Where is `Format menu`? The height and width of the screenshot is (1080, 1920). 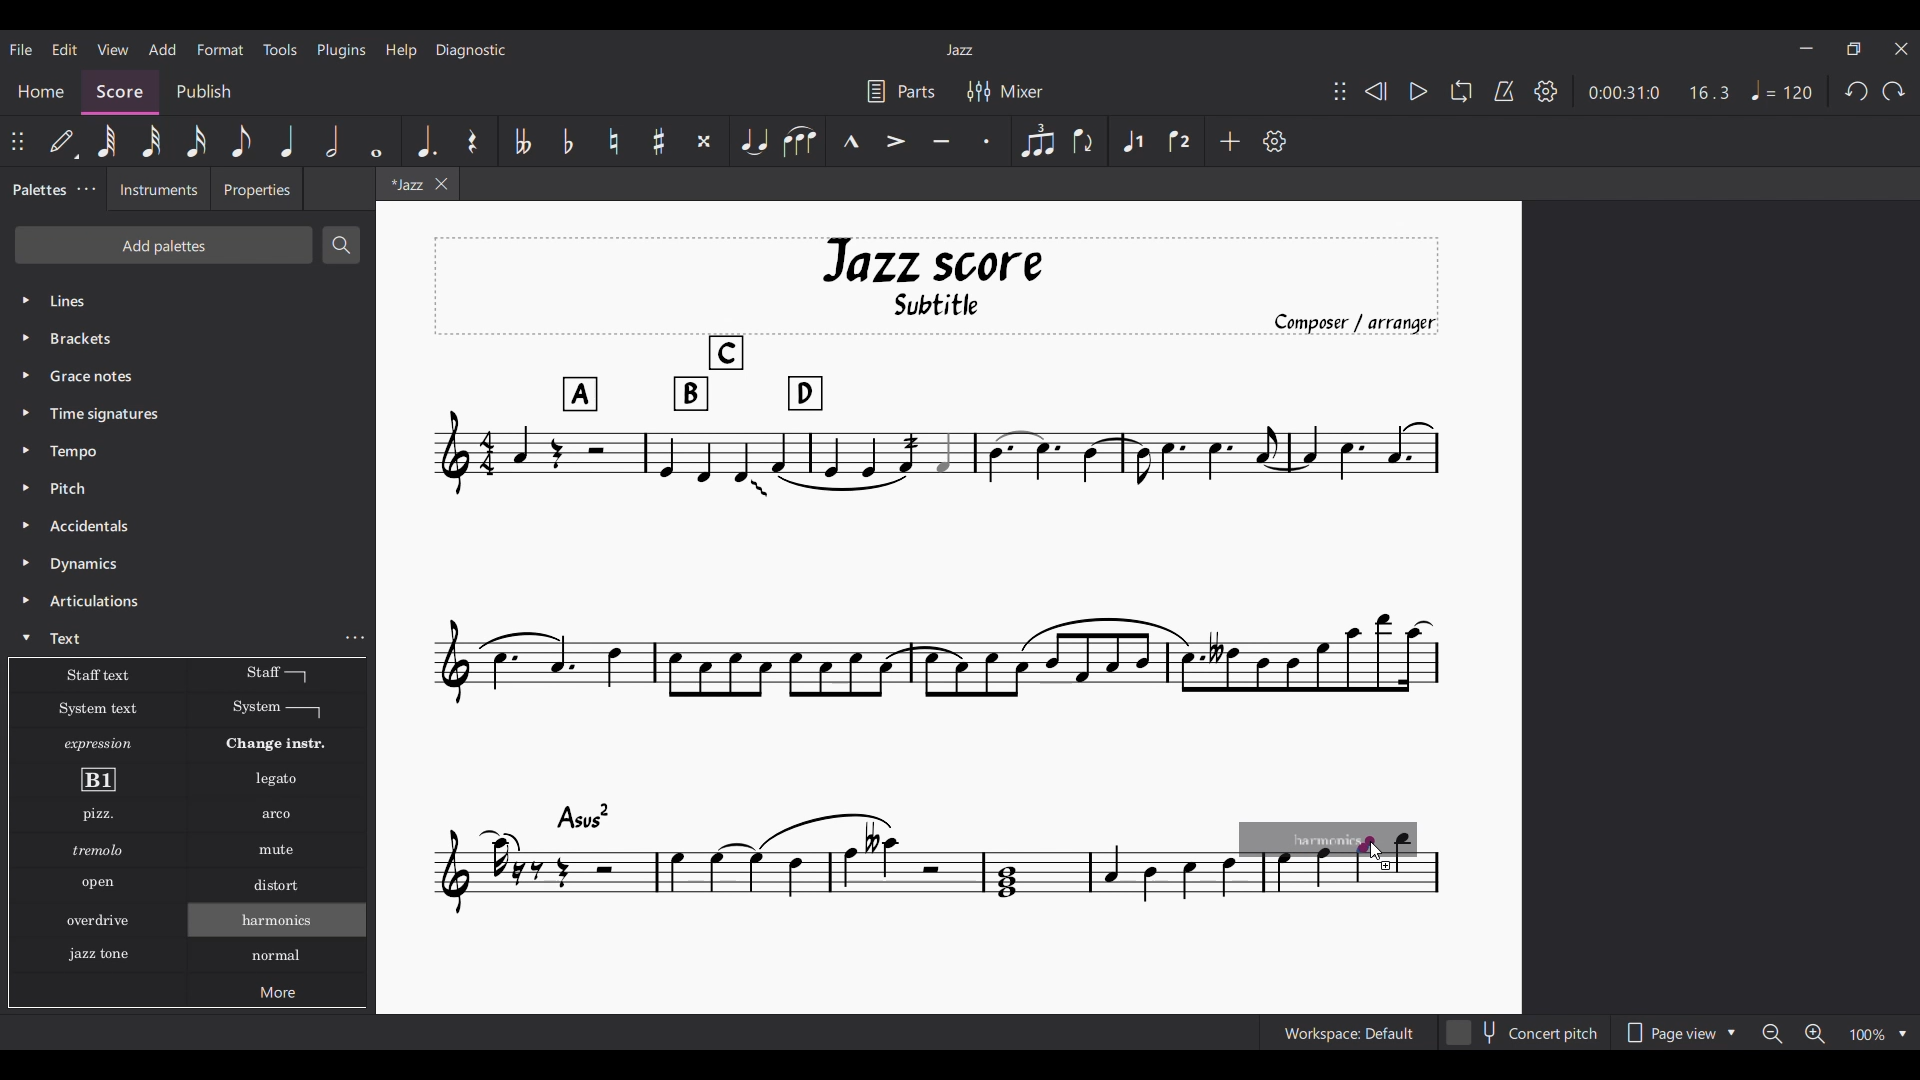 Format menu is located at coordinates (221, 50).